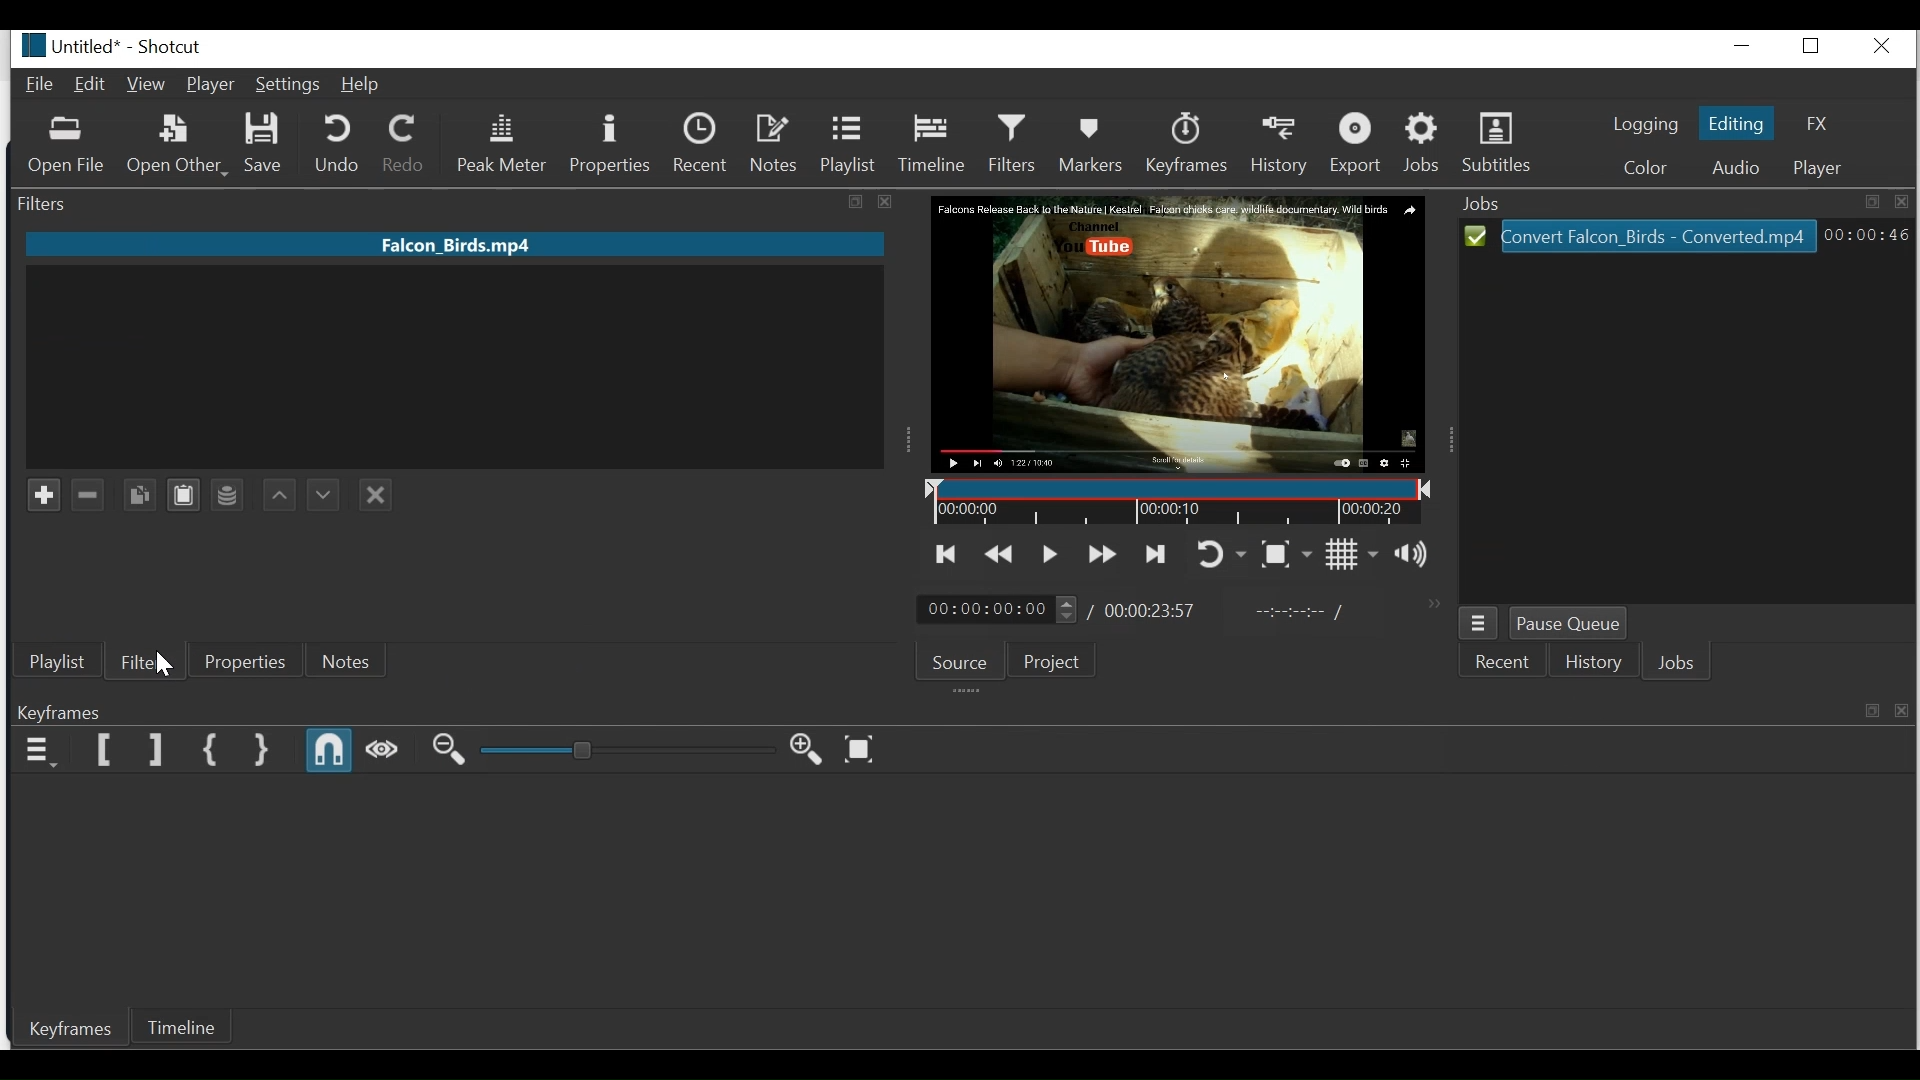 This screenshot has width=1920, height=1080. What do you see at coordinates (1142, 612) in the screenshot?
I see `/00:00:23:57(Total Duration)` at bounding box center [1142, 612].